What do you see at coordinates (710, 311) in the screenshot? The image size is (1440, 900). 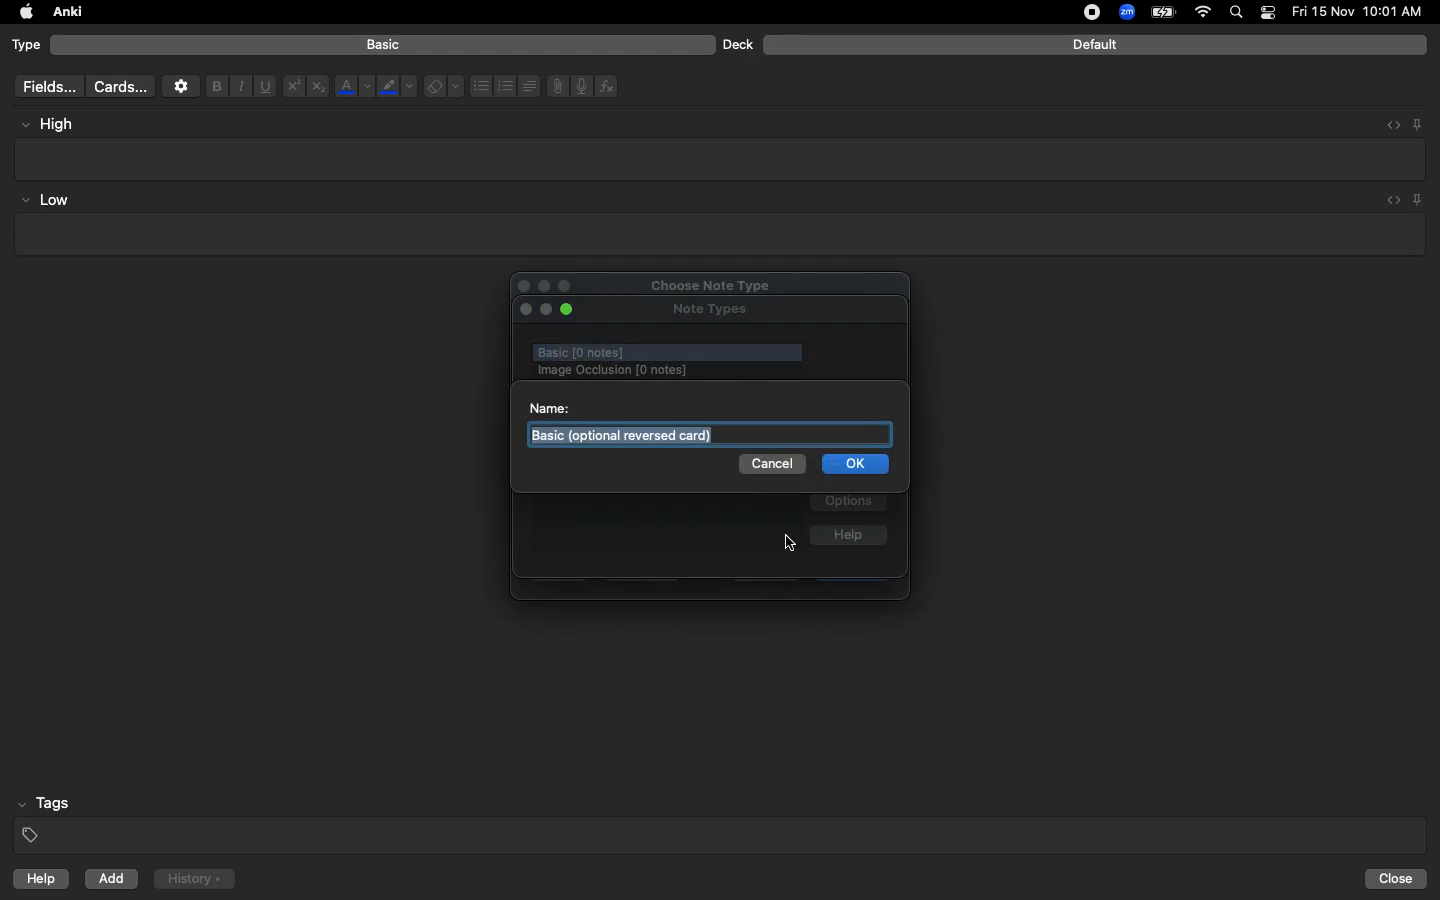 I see `Note Types` at bounding box center [710, 311].